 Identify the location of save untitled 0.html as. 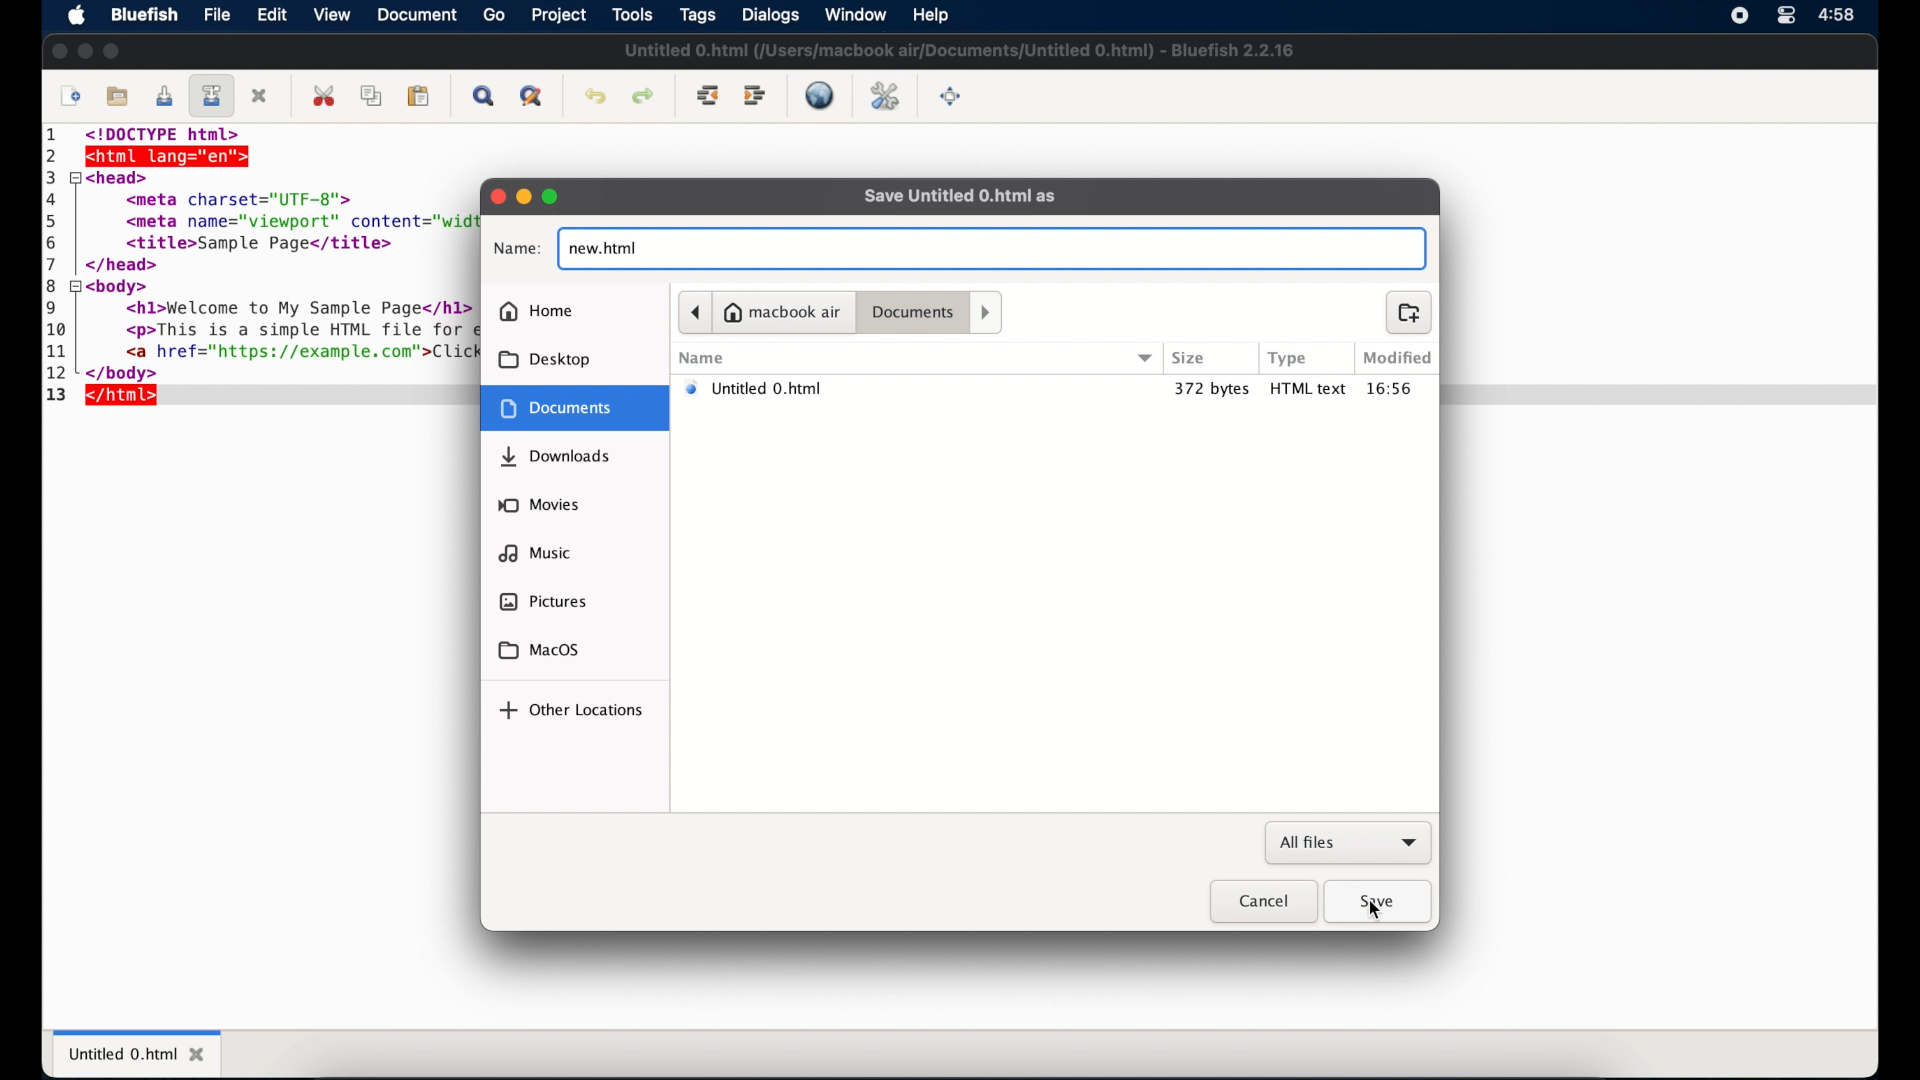
(960, 196).